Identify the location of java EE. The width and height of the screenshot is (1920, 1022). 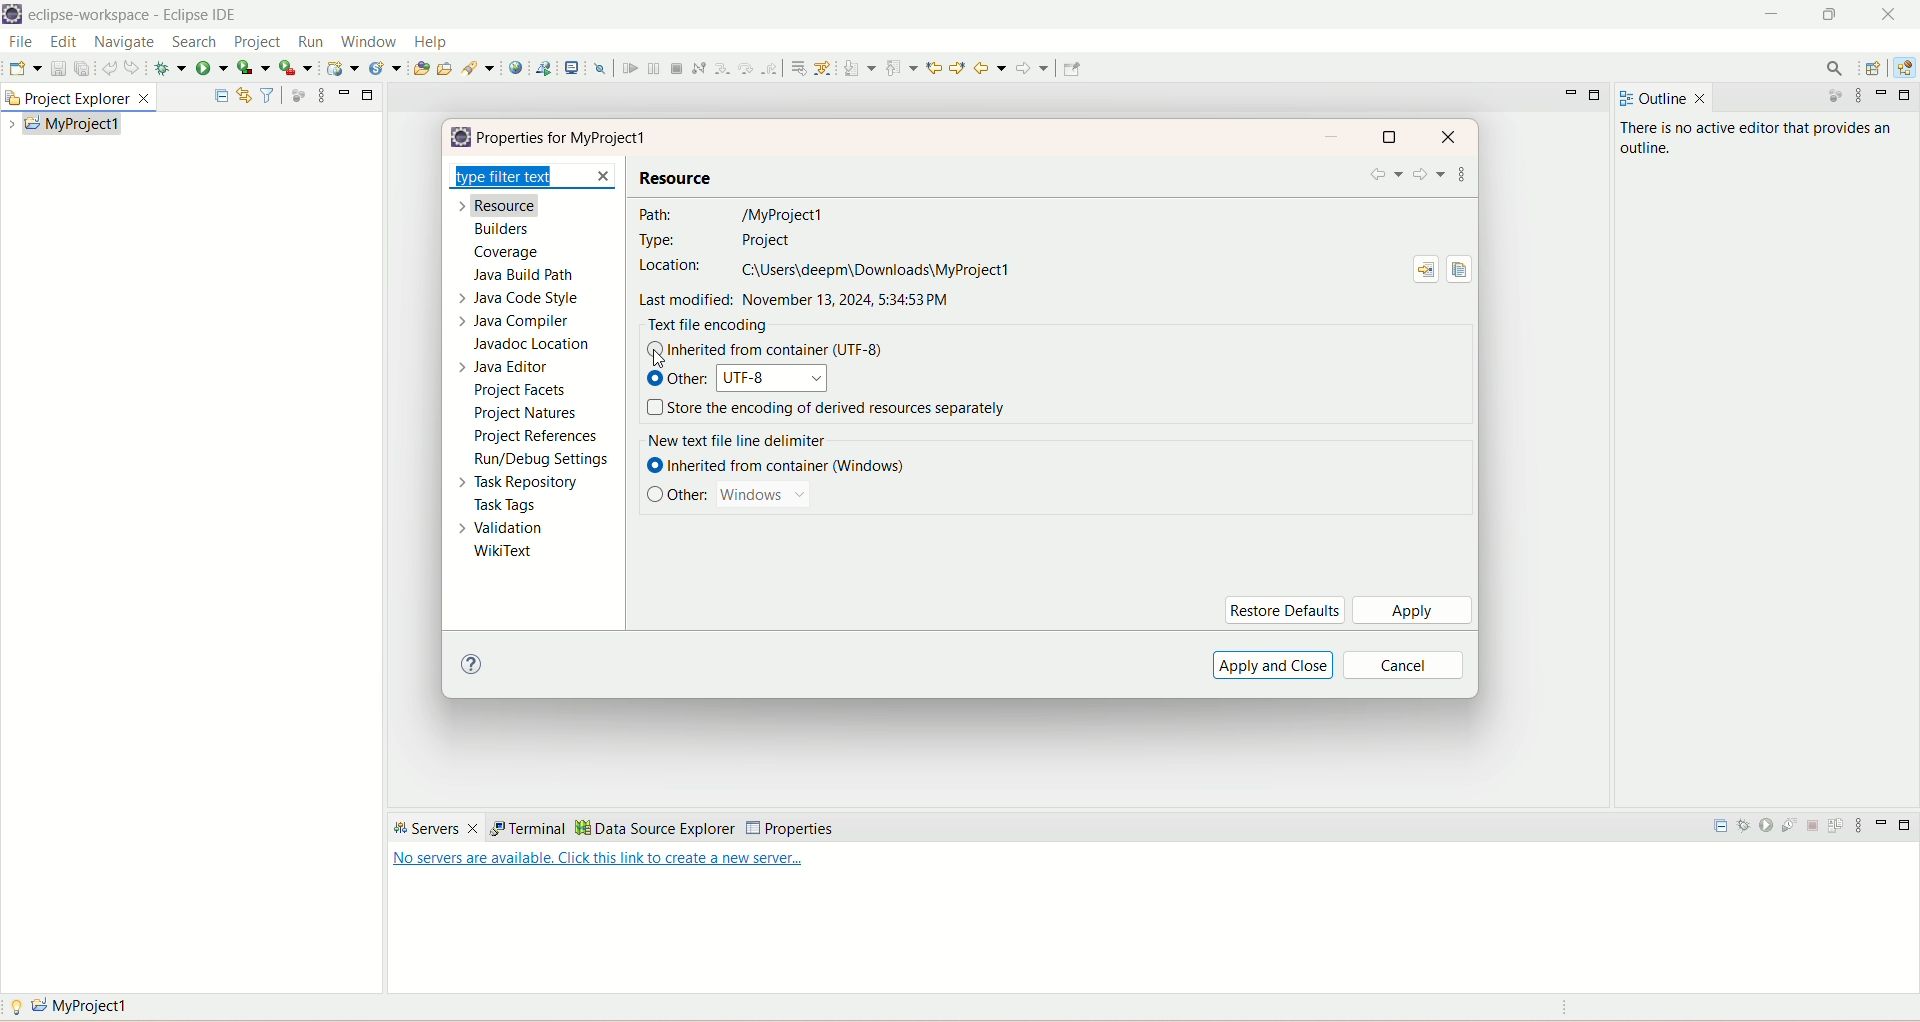
(1906, 67).